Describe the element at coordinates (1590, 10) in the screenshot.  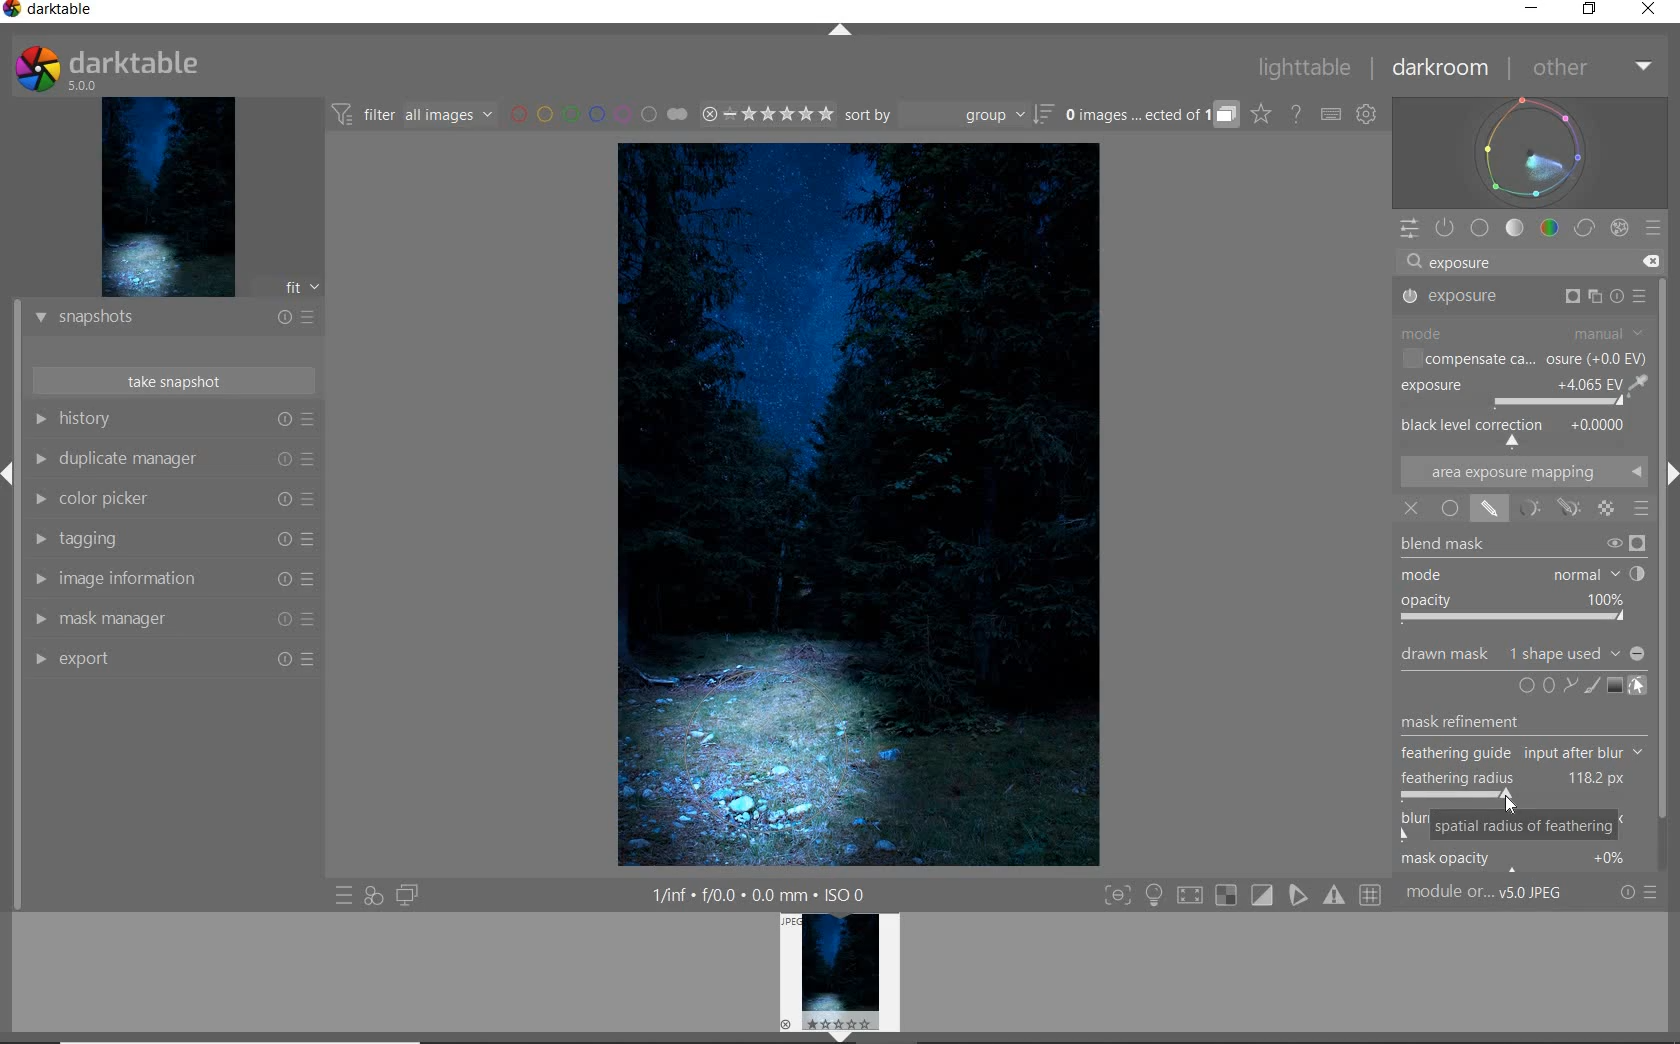
I see `RESTORE` at that location.